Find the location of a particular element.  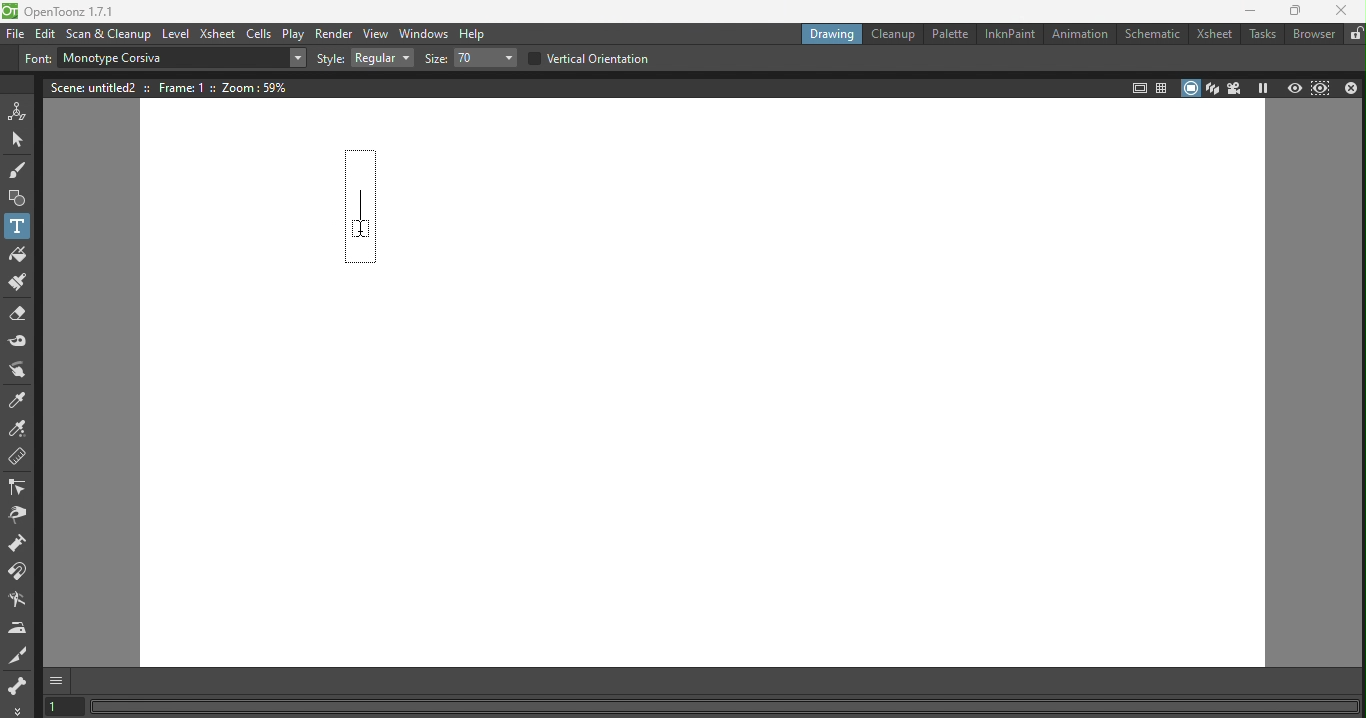

Control point editor tool is located at coordinates (20, 489).